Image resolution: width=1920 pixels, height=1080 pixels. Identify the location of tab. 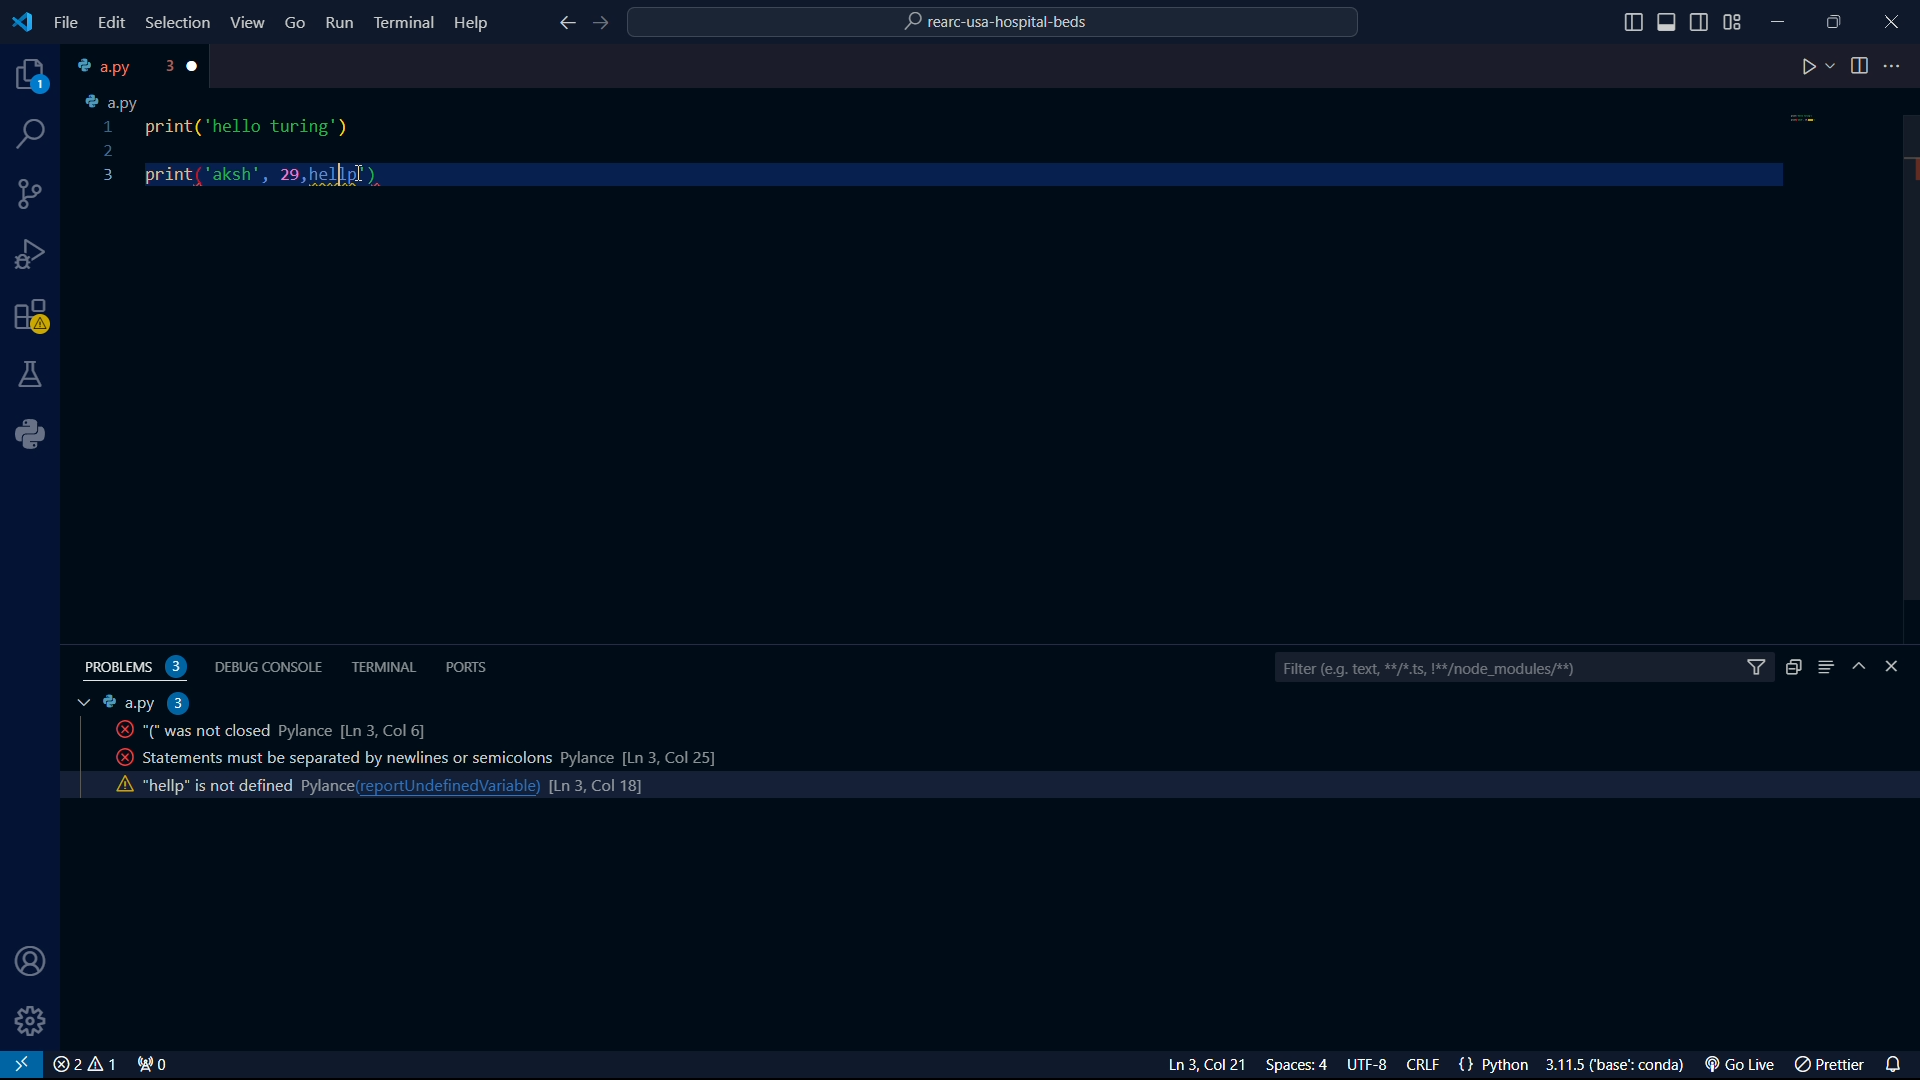
(78, 703).